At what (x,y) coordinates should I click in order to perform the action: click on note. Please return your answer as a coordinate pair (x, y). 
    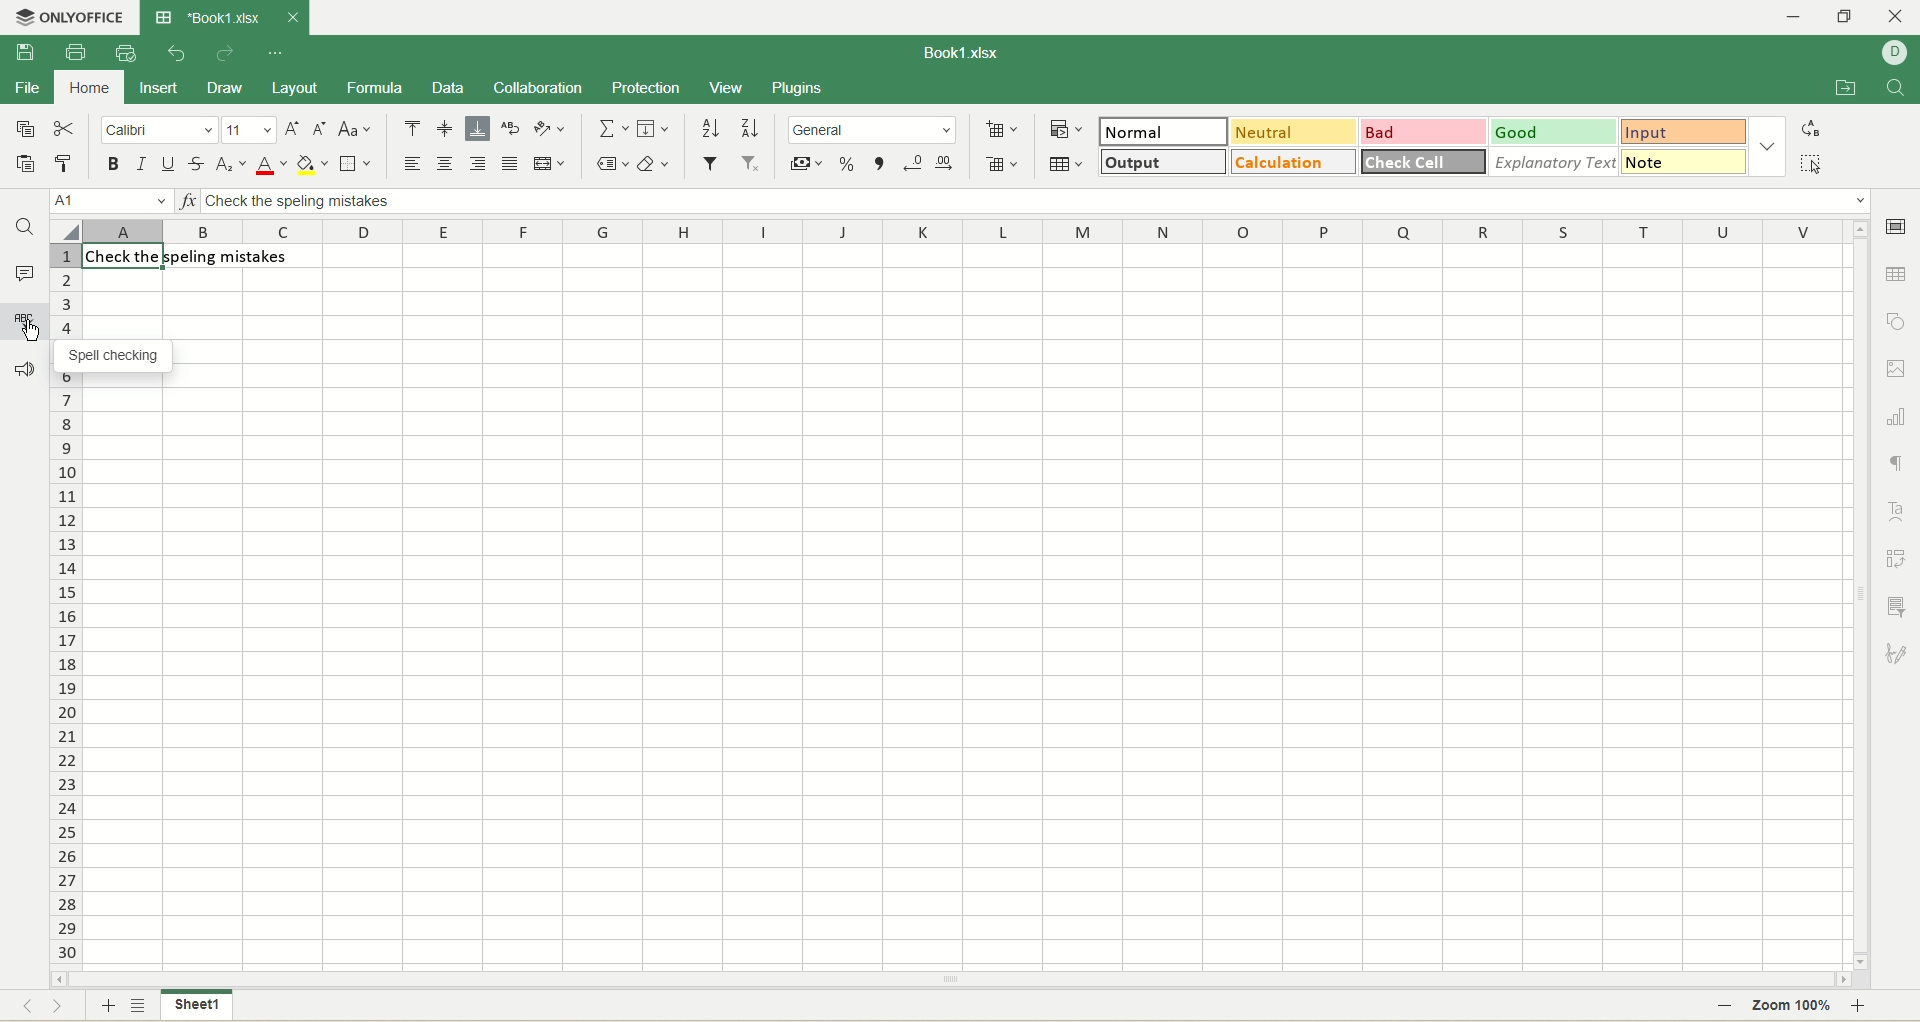
    Looking at the image, I should click on (1683, 163).